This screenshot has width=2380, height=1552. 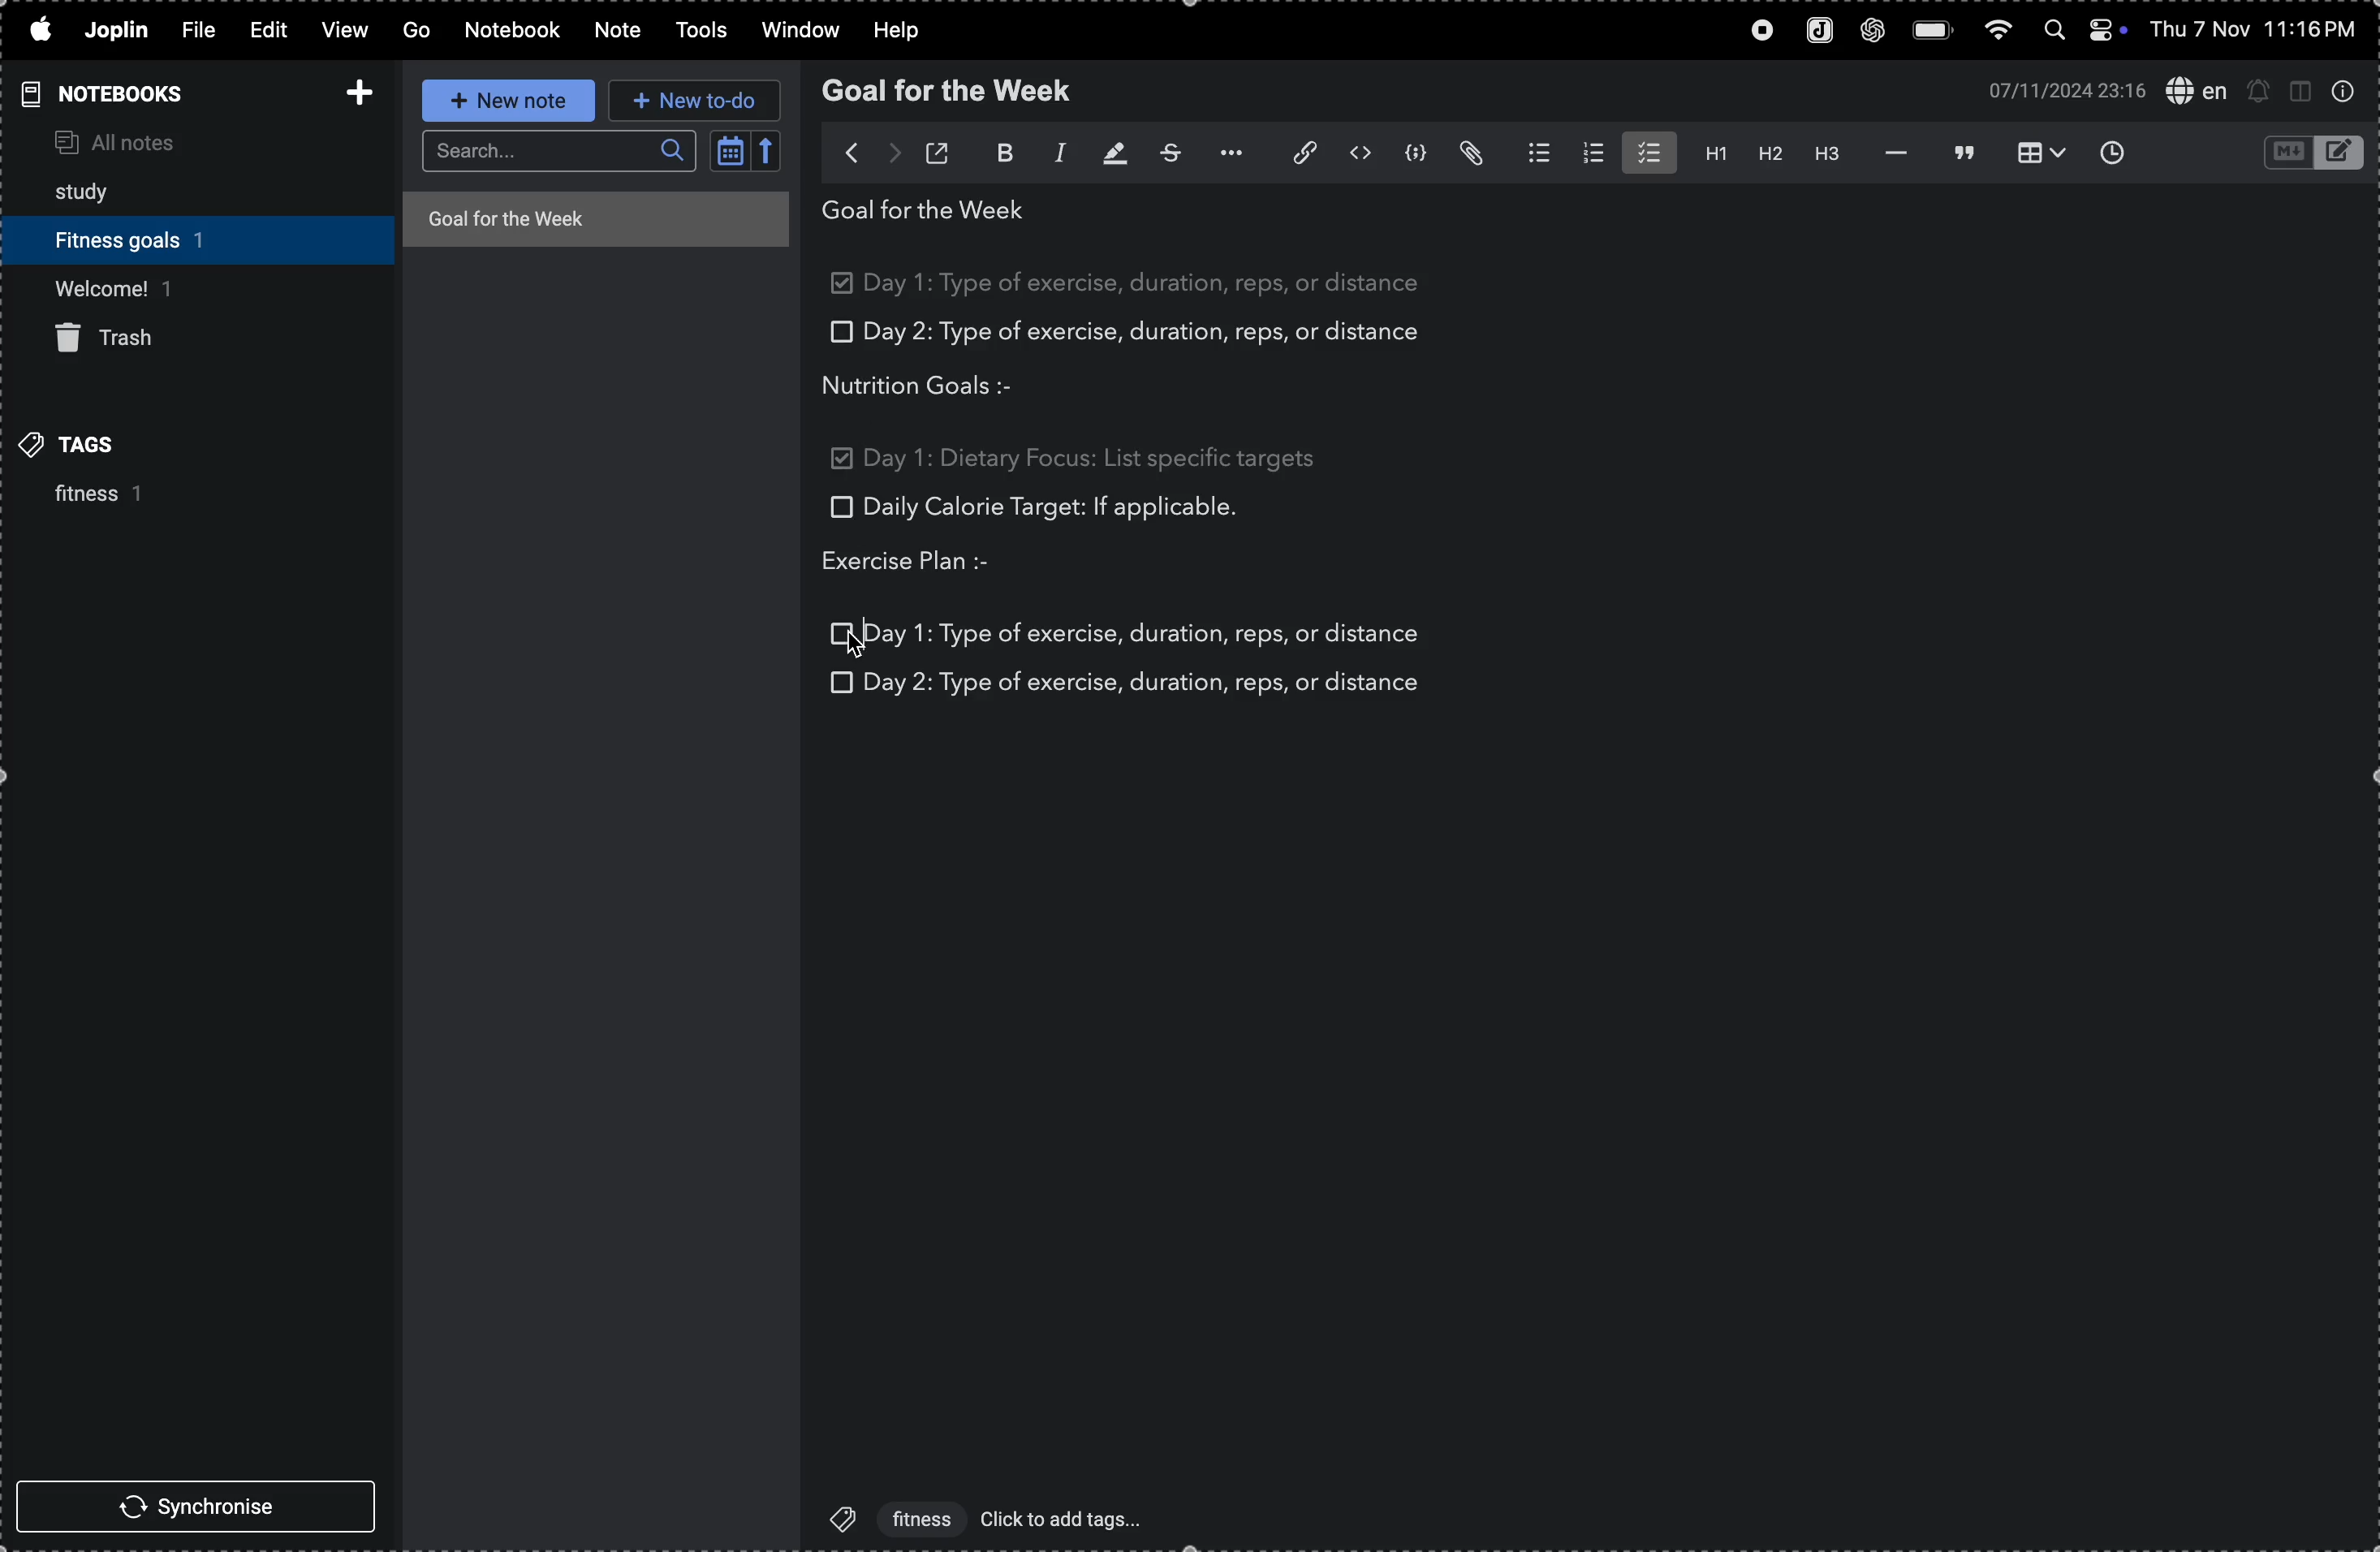 What do you see at coordinates (2300, 93) in the screenshot?
I see `toggle editor layout` at bounding box center [2300, 93].